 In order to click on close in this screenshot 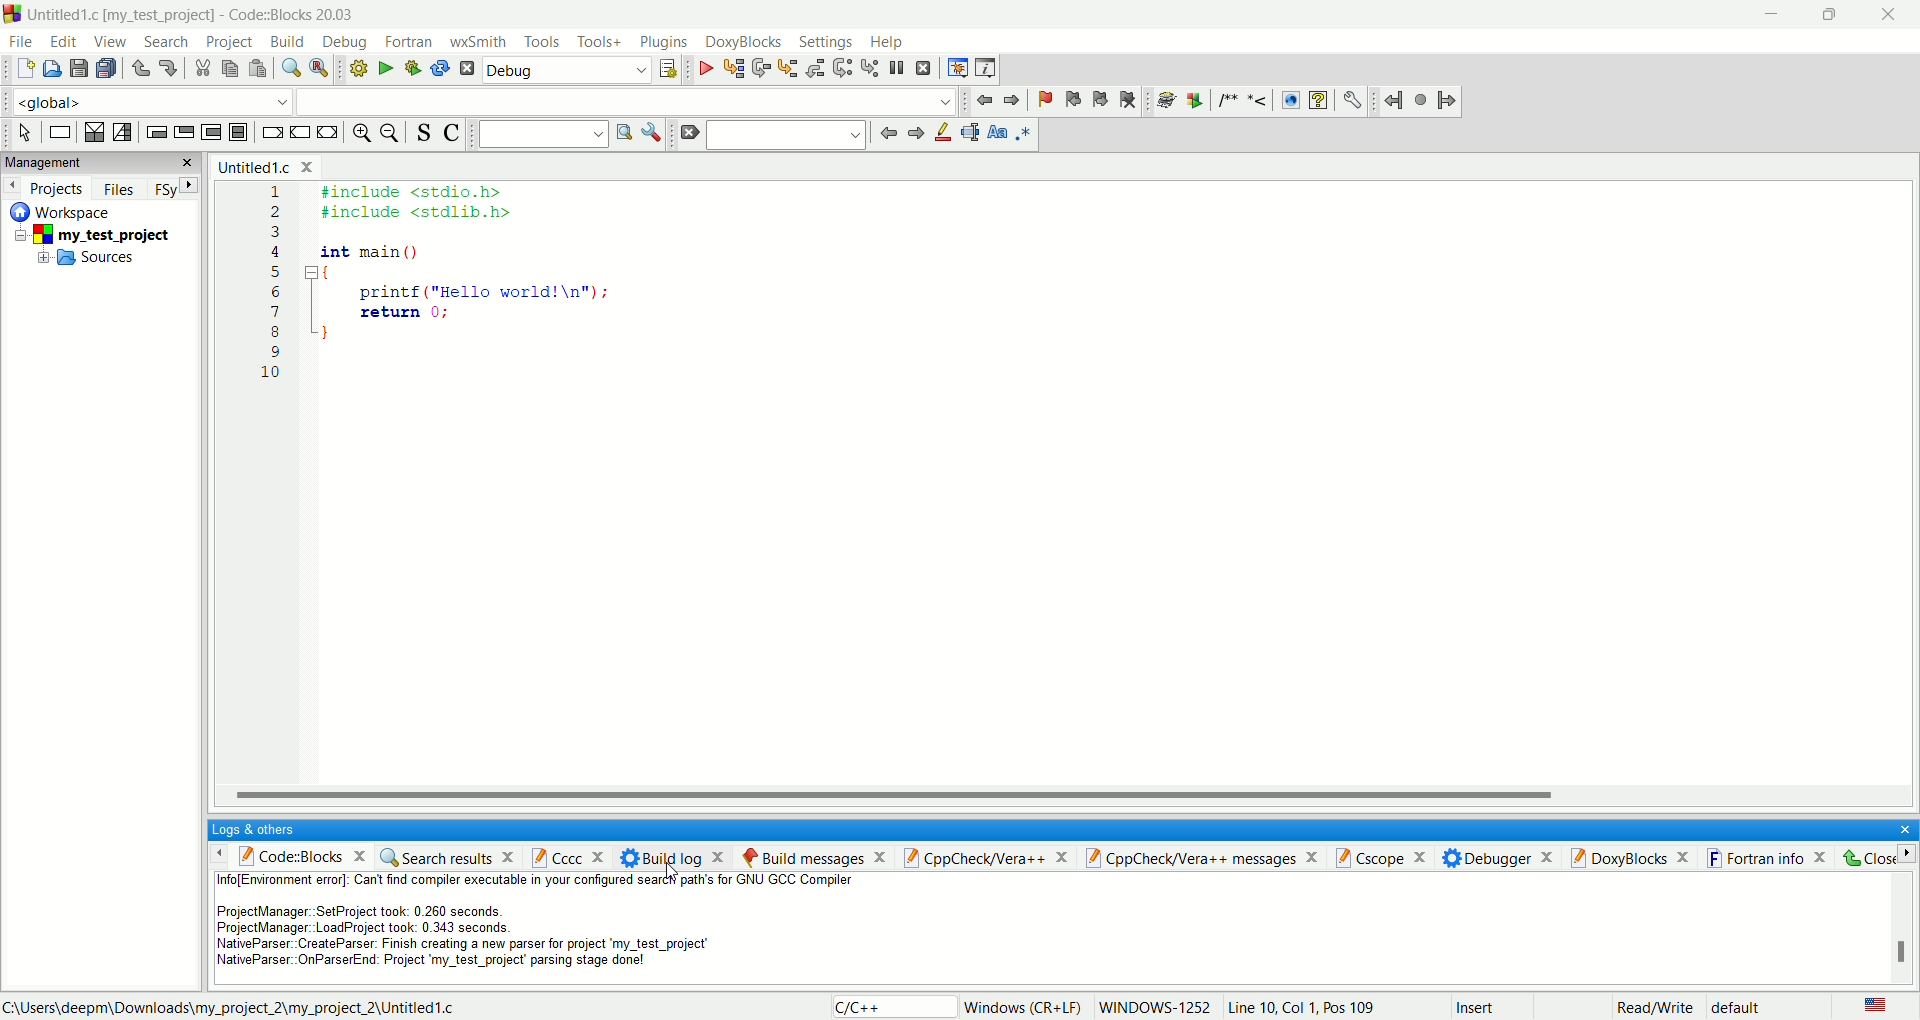, I will do `click(1898, 827)`.